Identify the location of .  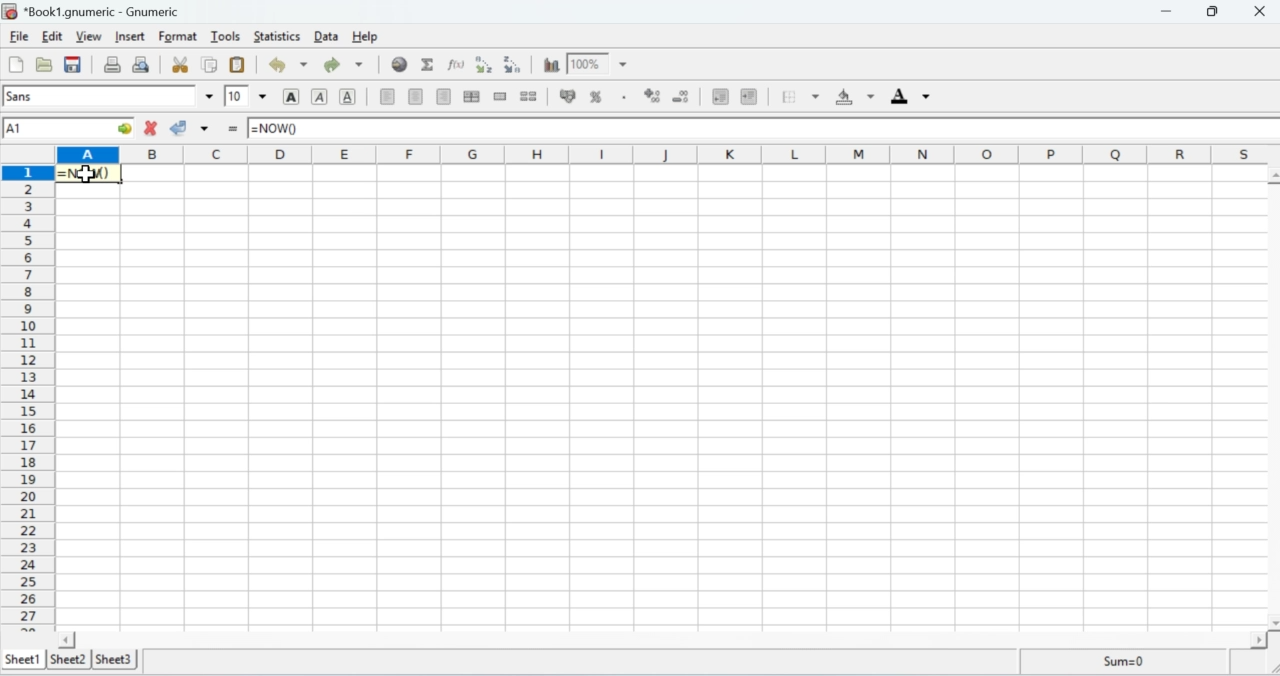
(566, 98).